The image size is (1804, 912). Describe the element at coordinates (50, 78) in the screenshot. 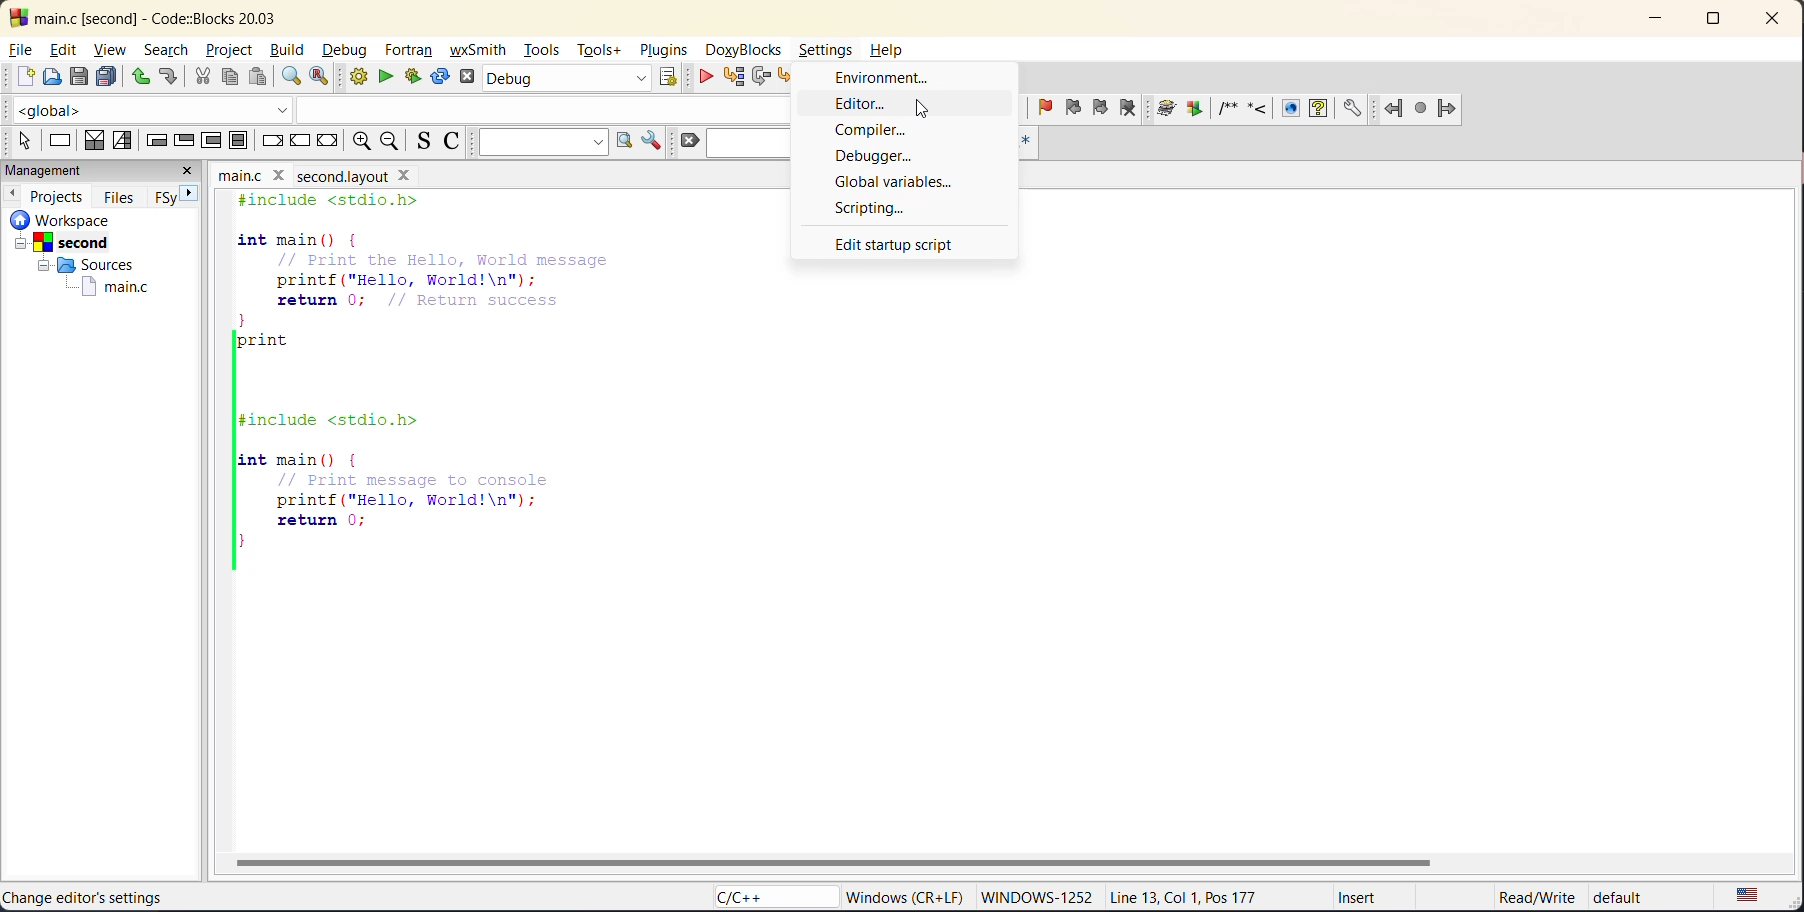

I see `open` at that location.